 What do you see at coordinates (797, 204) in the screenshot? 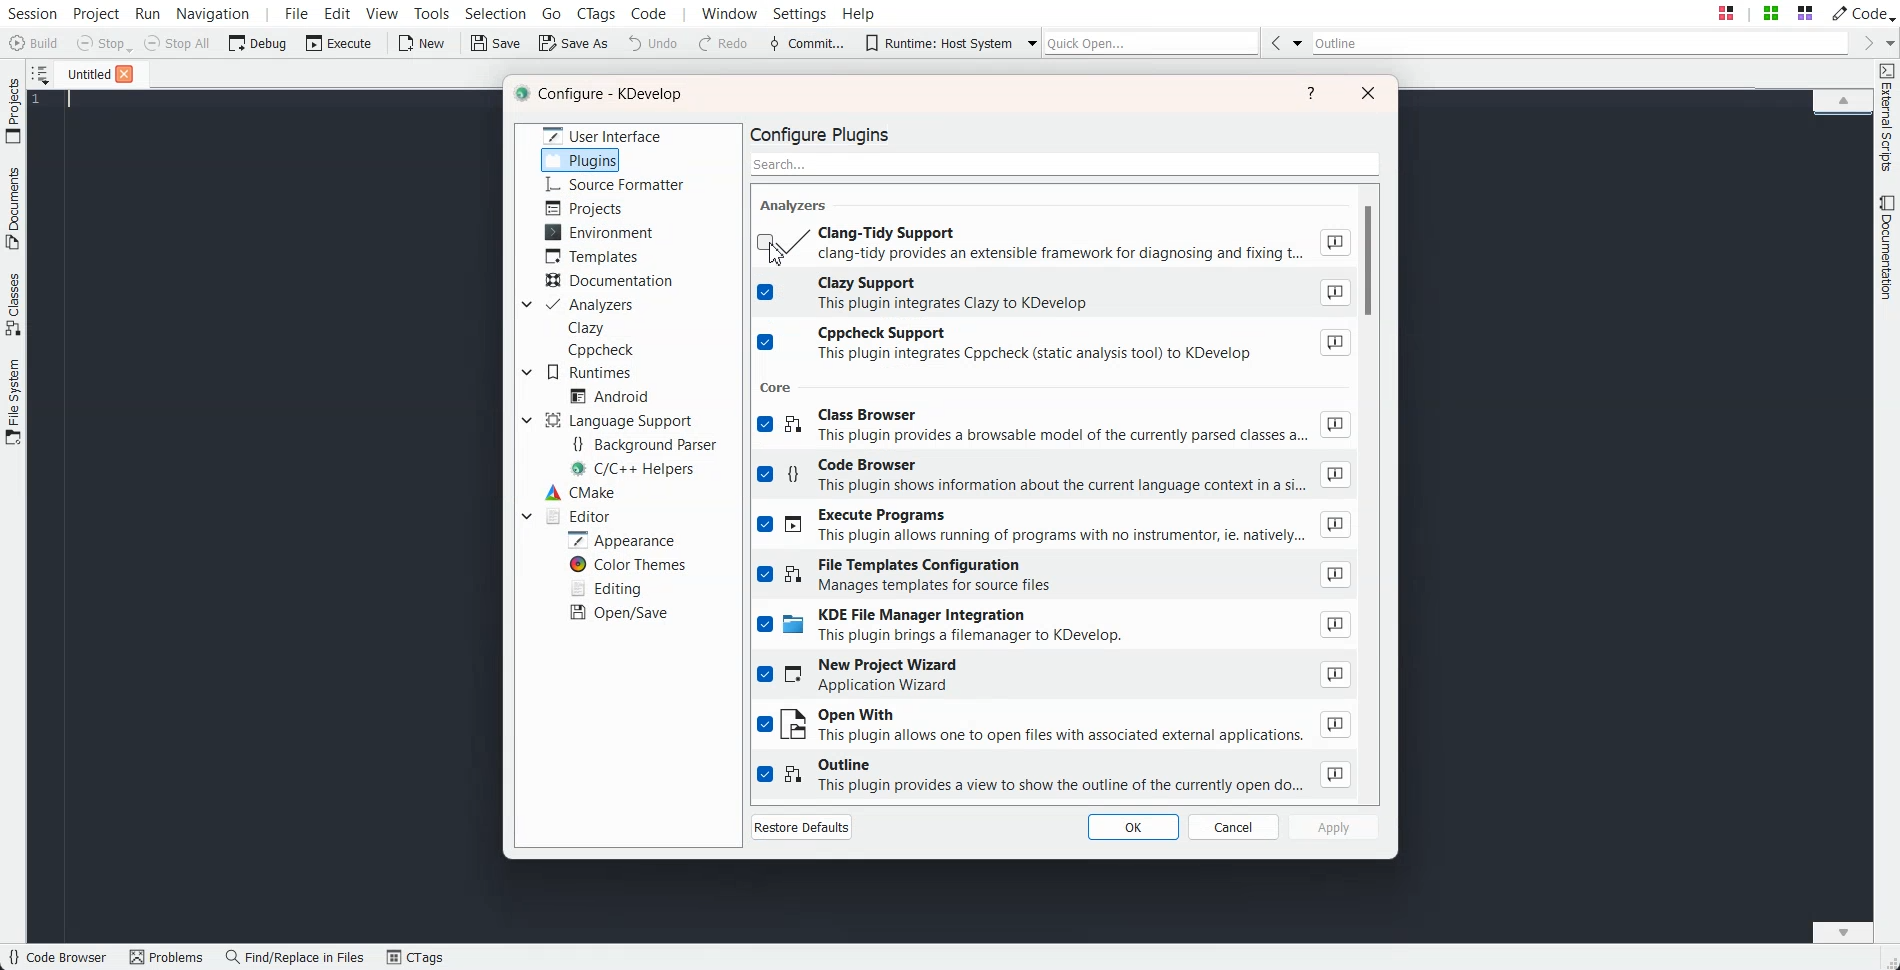
I see `Text` at bounding box center [797, 204].